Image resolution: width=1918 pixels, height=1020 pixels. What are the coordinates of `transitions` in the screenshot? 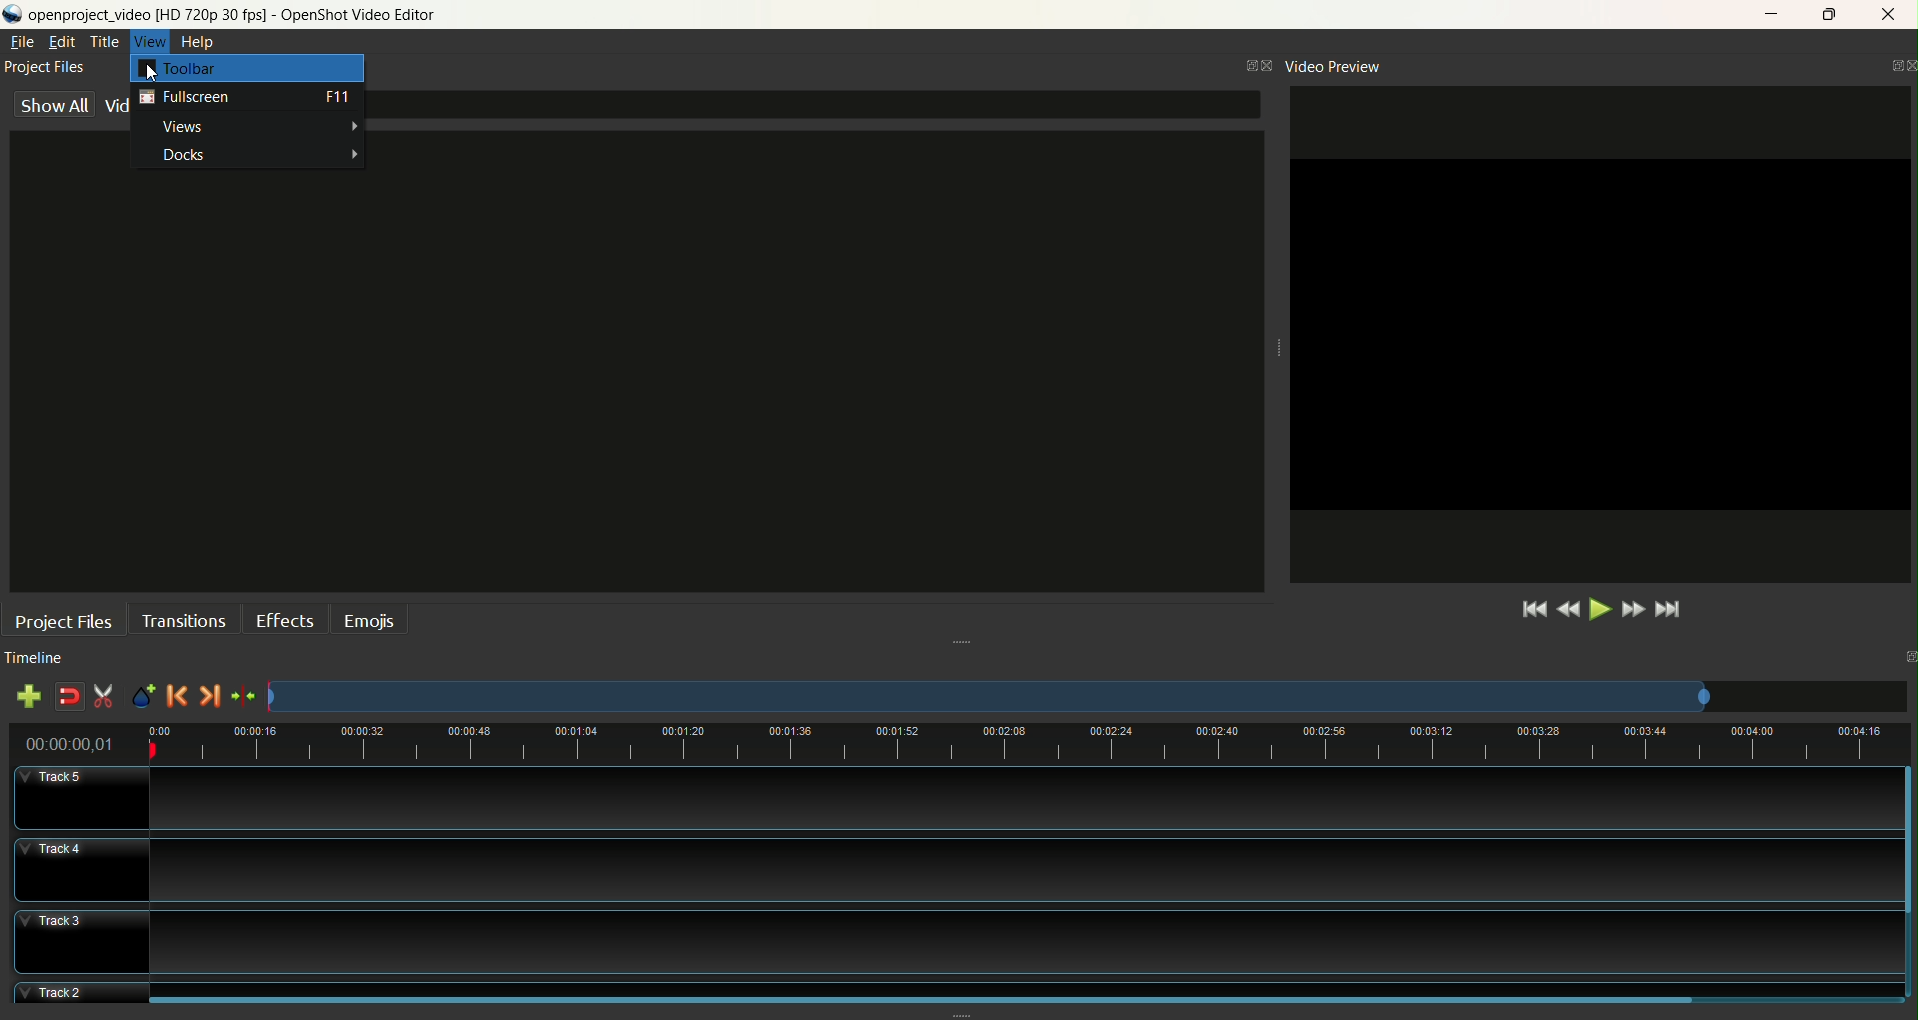 It's located at (184, 620).